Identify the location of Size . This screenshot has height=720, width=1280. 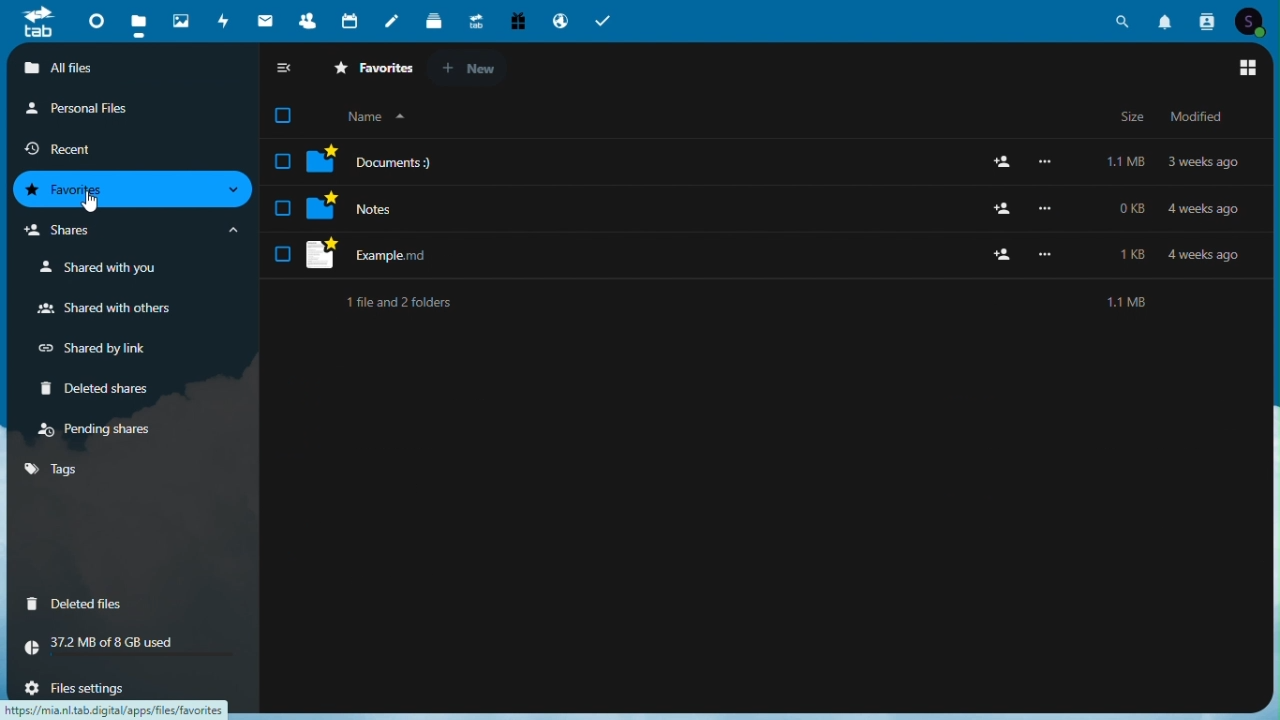
(1130, 115).